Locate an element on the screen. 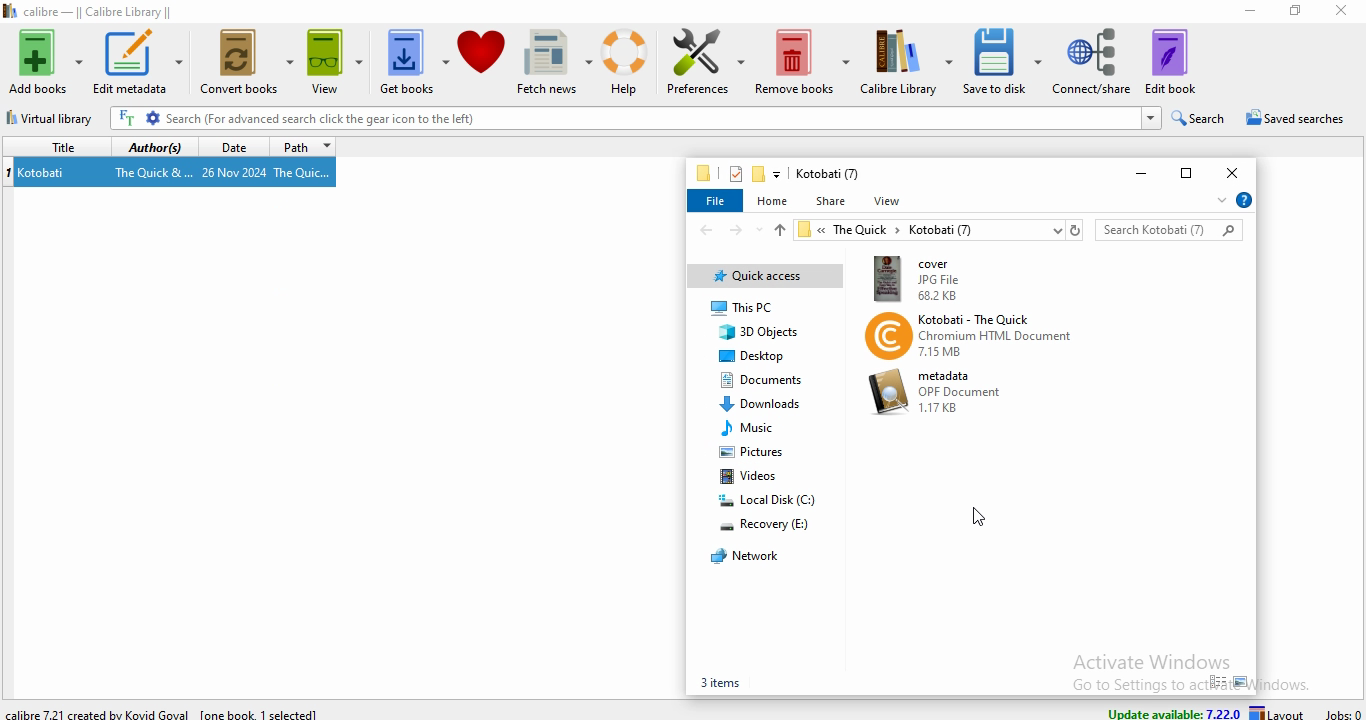 The image size is (1366, 720). edit book is located at coordinates (1171, 61).